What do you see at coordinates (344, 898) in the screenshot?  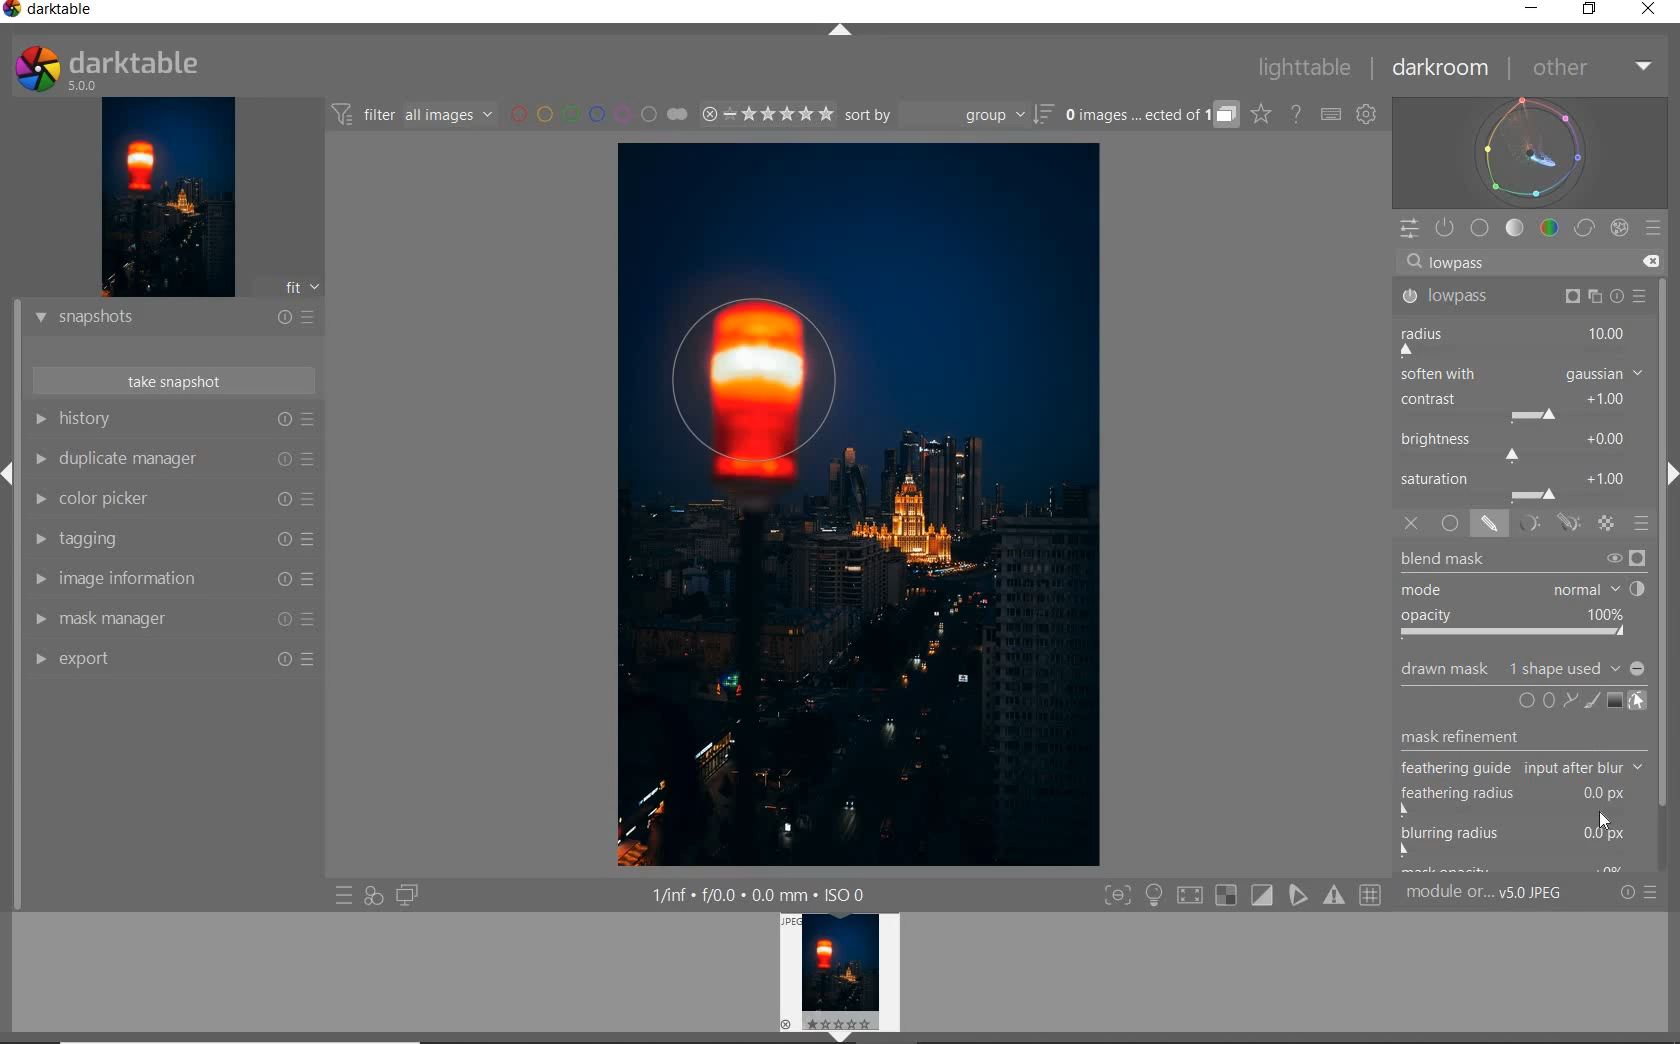 I see `QUICK ACCESS TO PRESET` at bounding box center [344, 898].